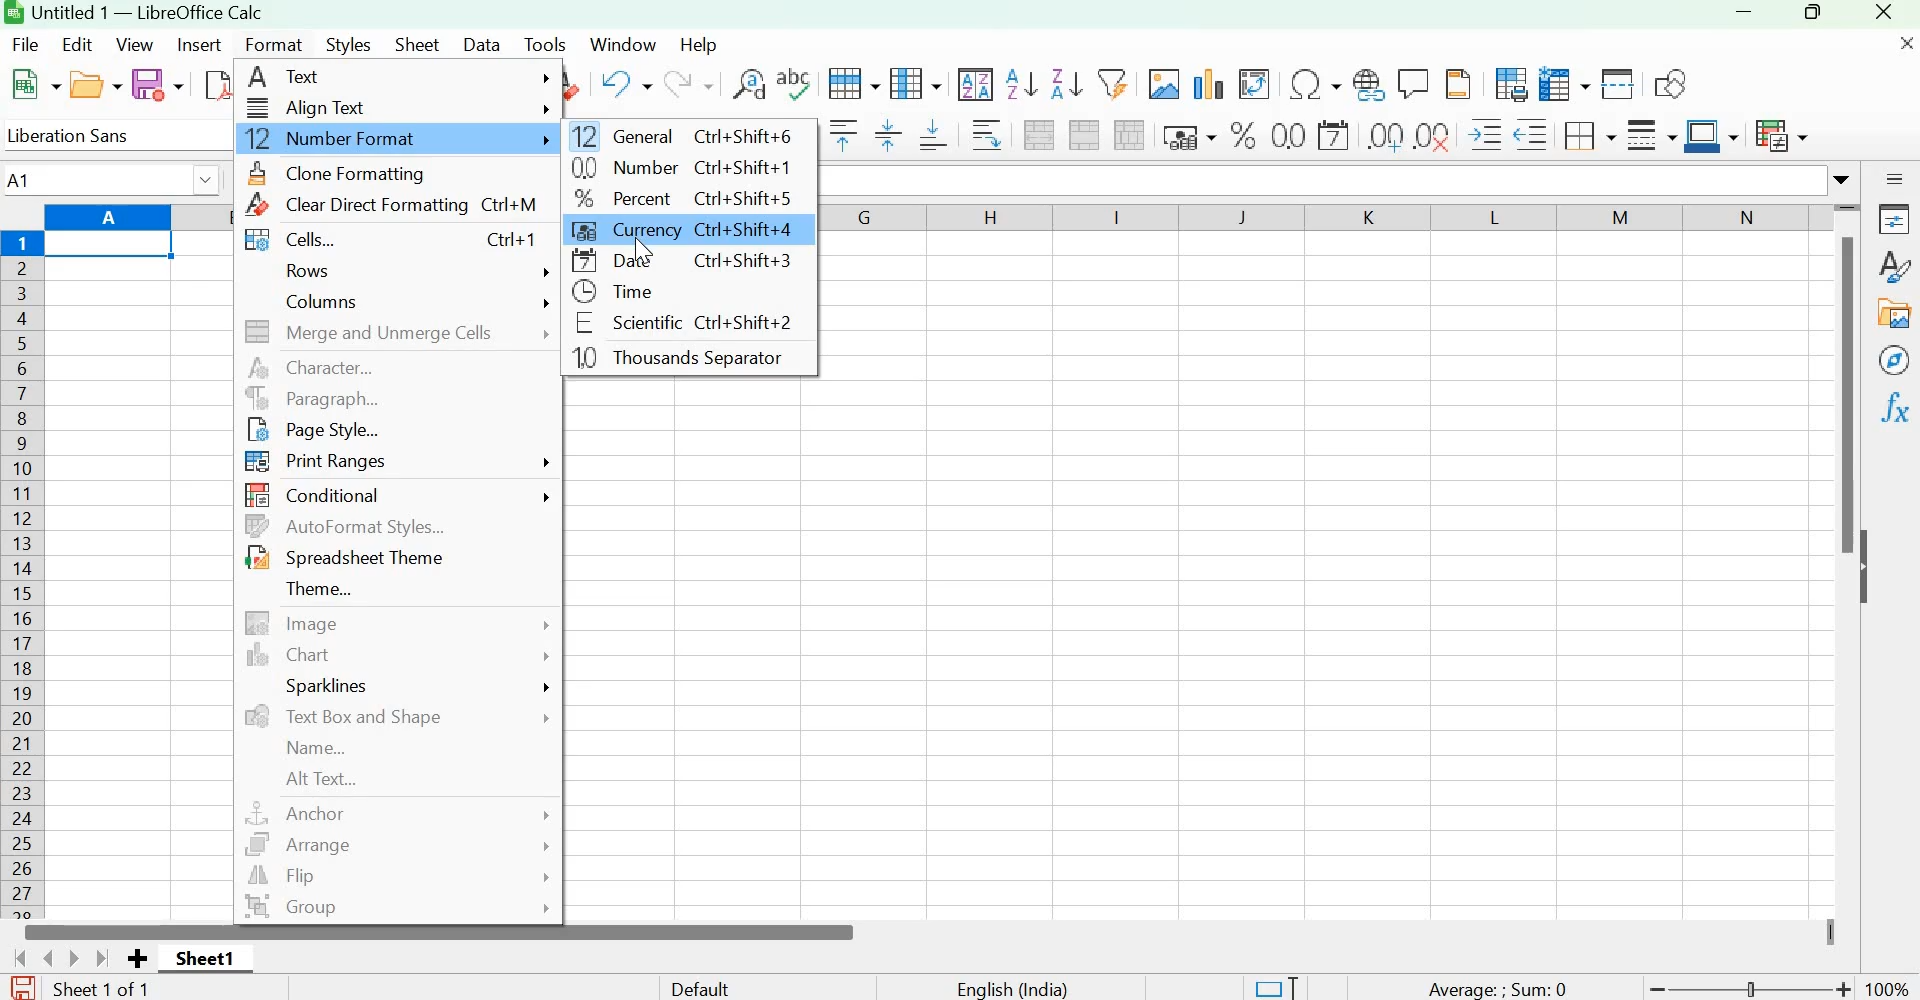  I want to click on Spelling, so click(795, 83).